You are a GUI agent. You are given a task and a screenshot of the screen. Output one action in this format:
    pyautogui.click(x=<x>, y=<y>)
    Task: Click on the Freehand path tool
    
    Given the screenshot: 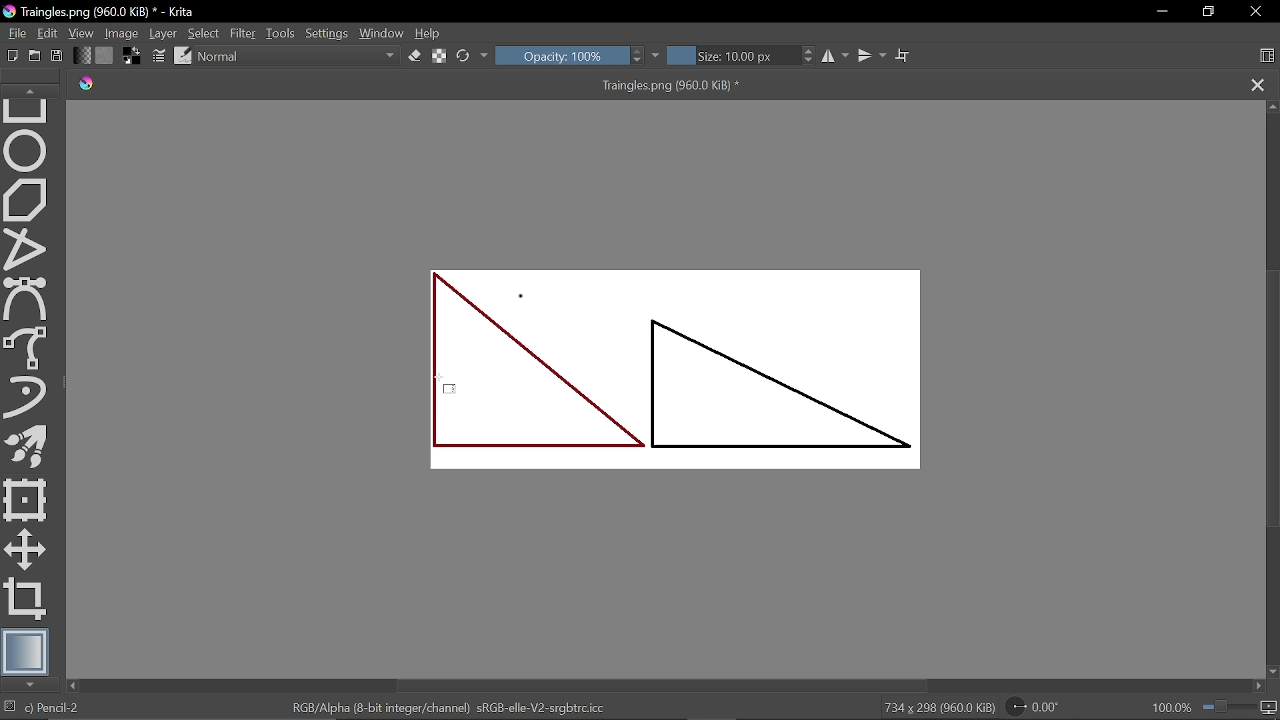 What is the action you would take?
    pyautogui.click(x=29, y=348)
    